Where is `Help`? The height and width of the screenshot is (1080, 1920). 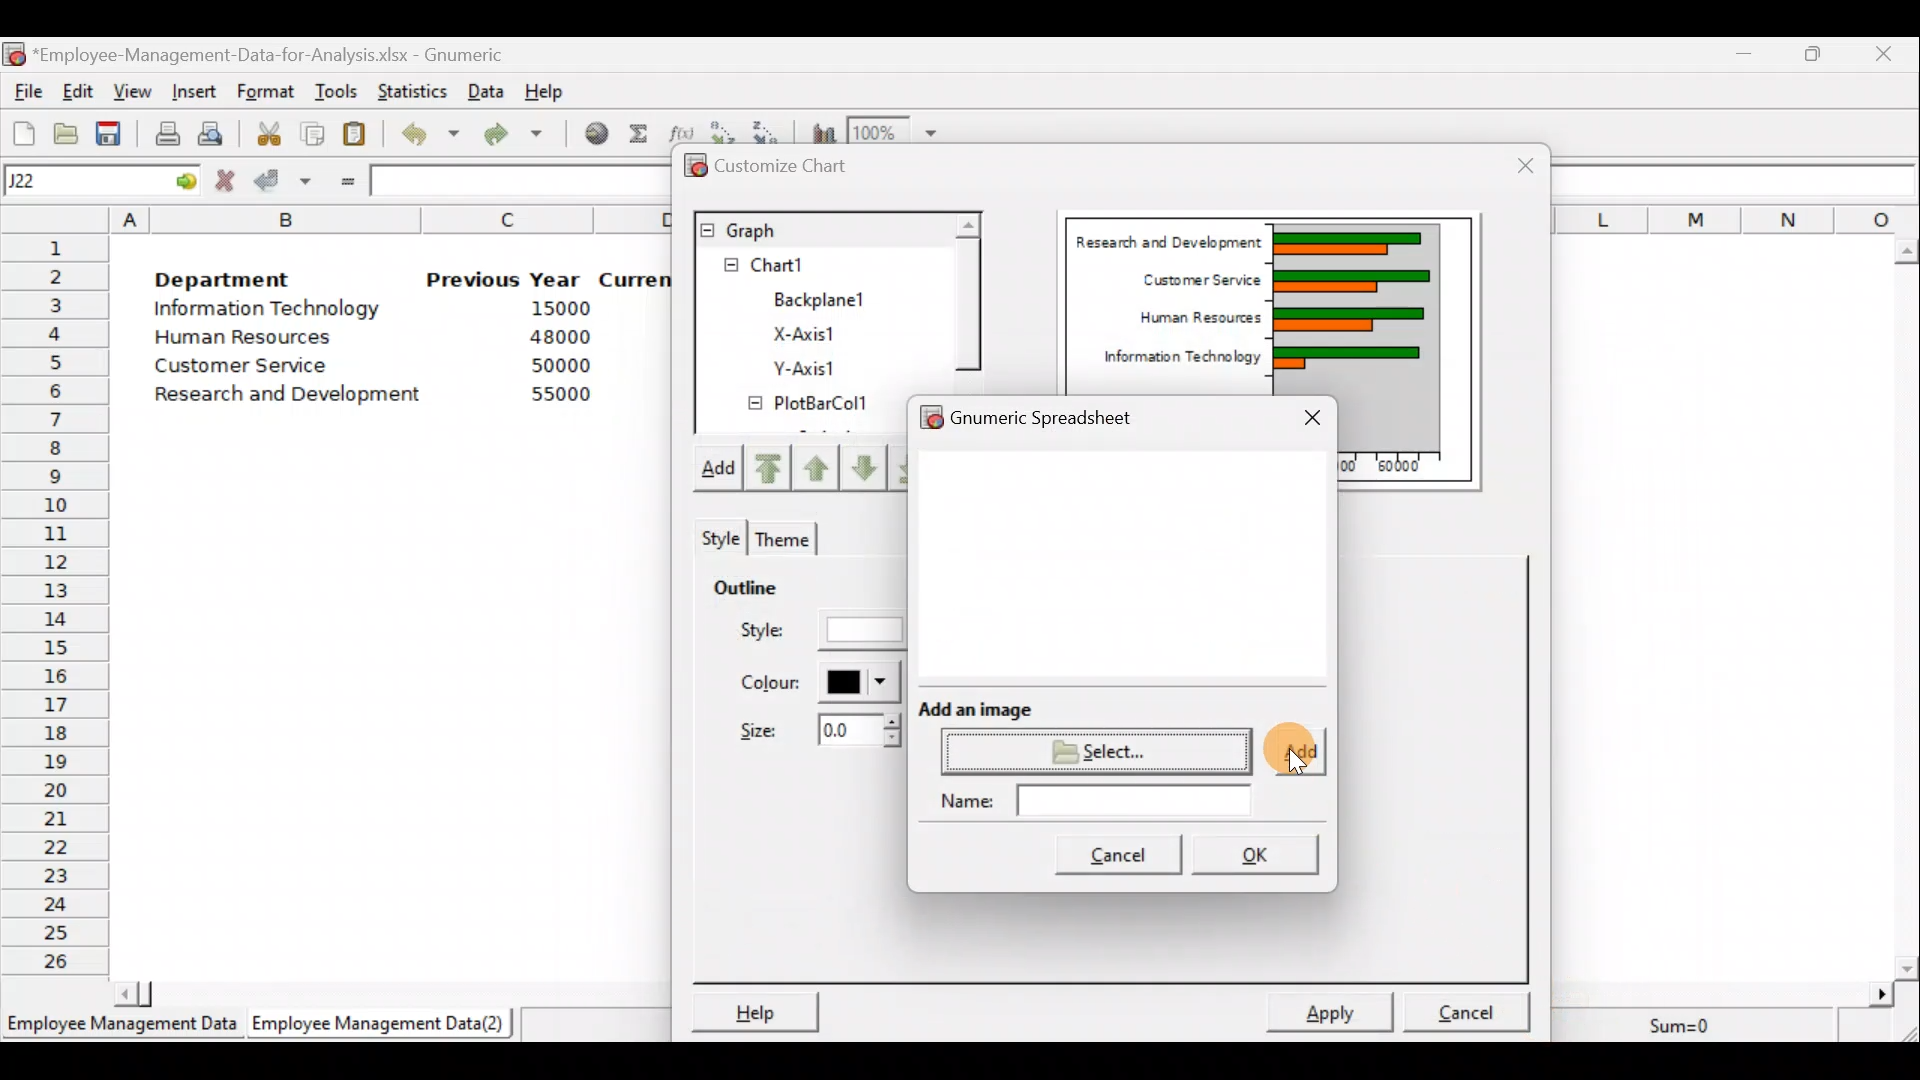 Help is located at coordinates (545, 87).